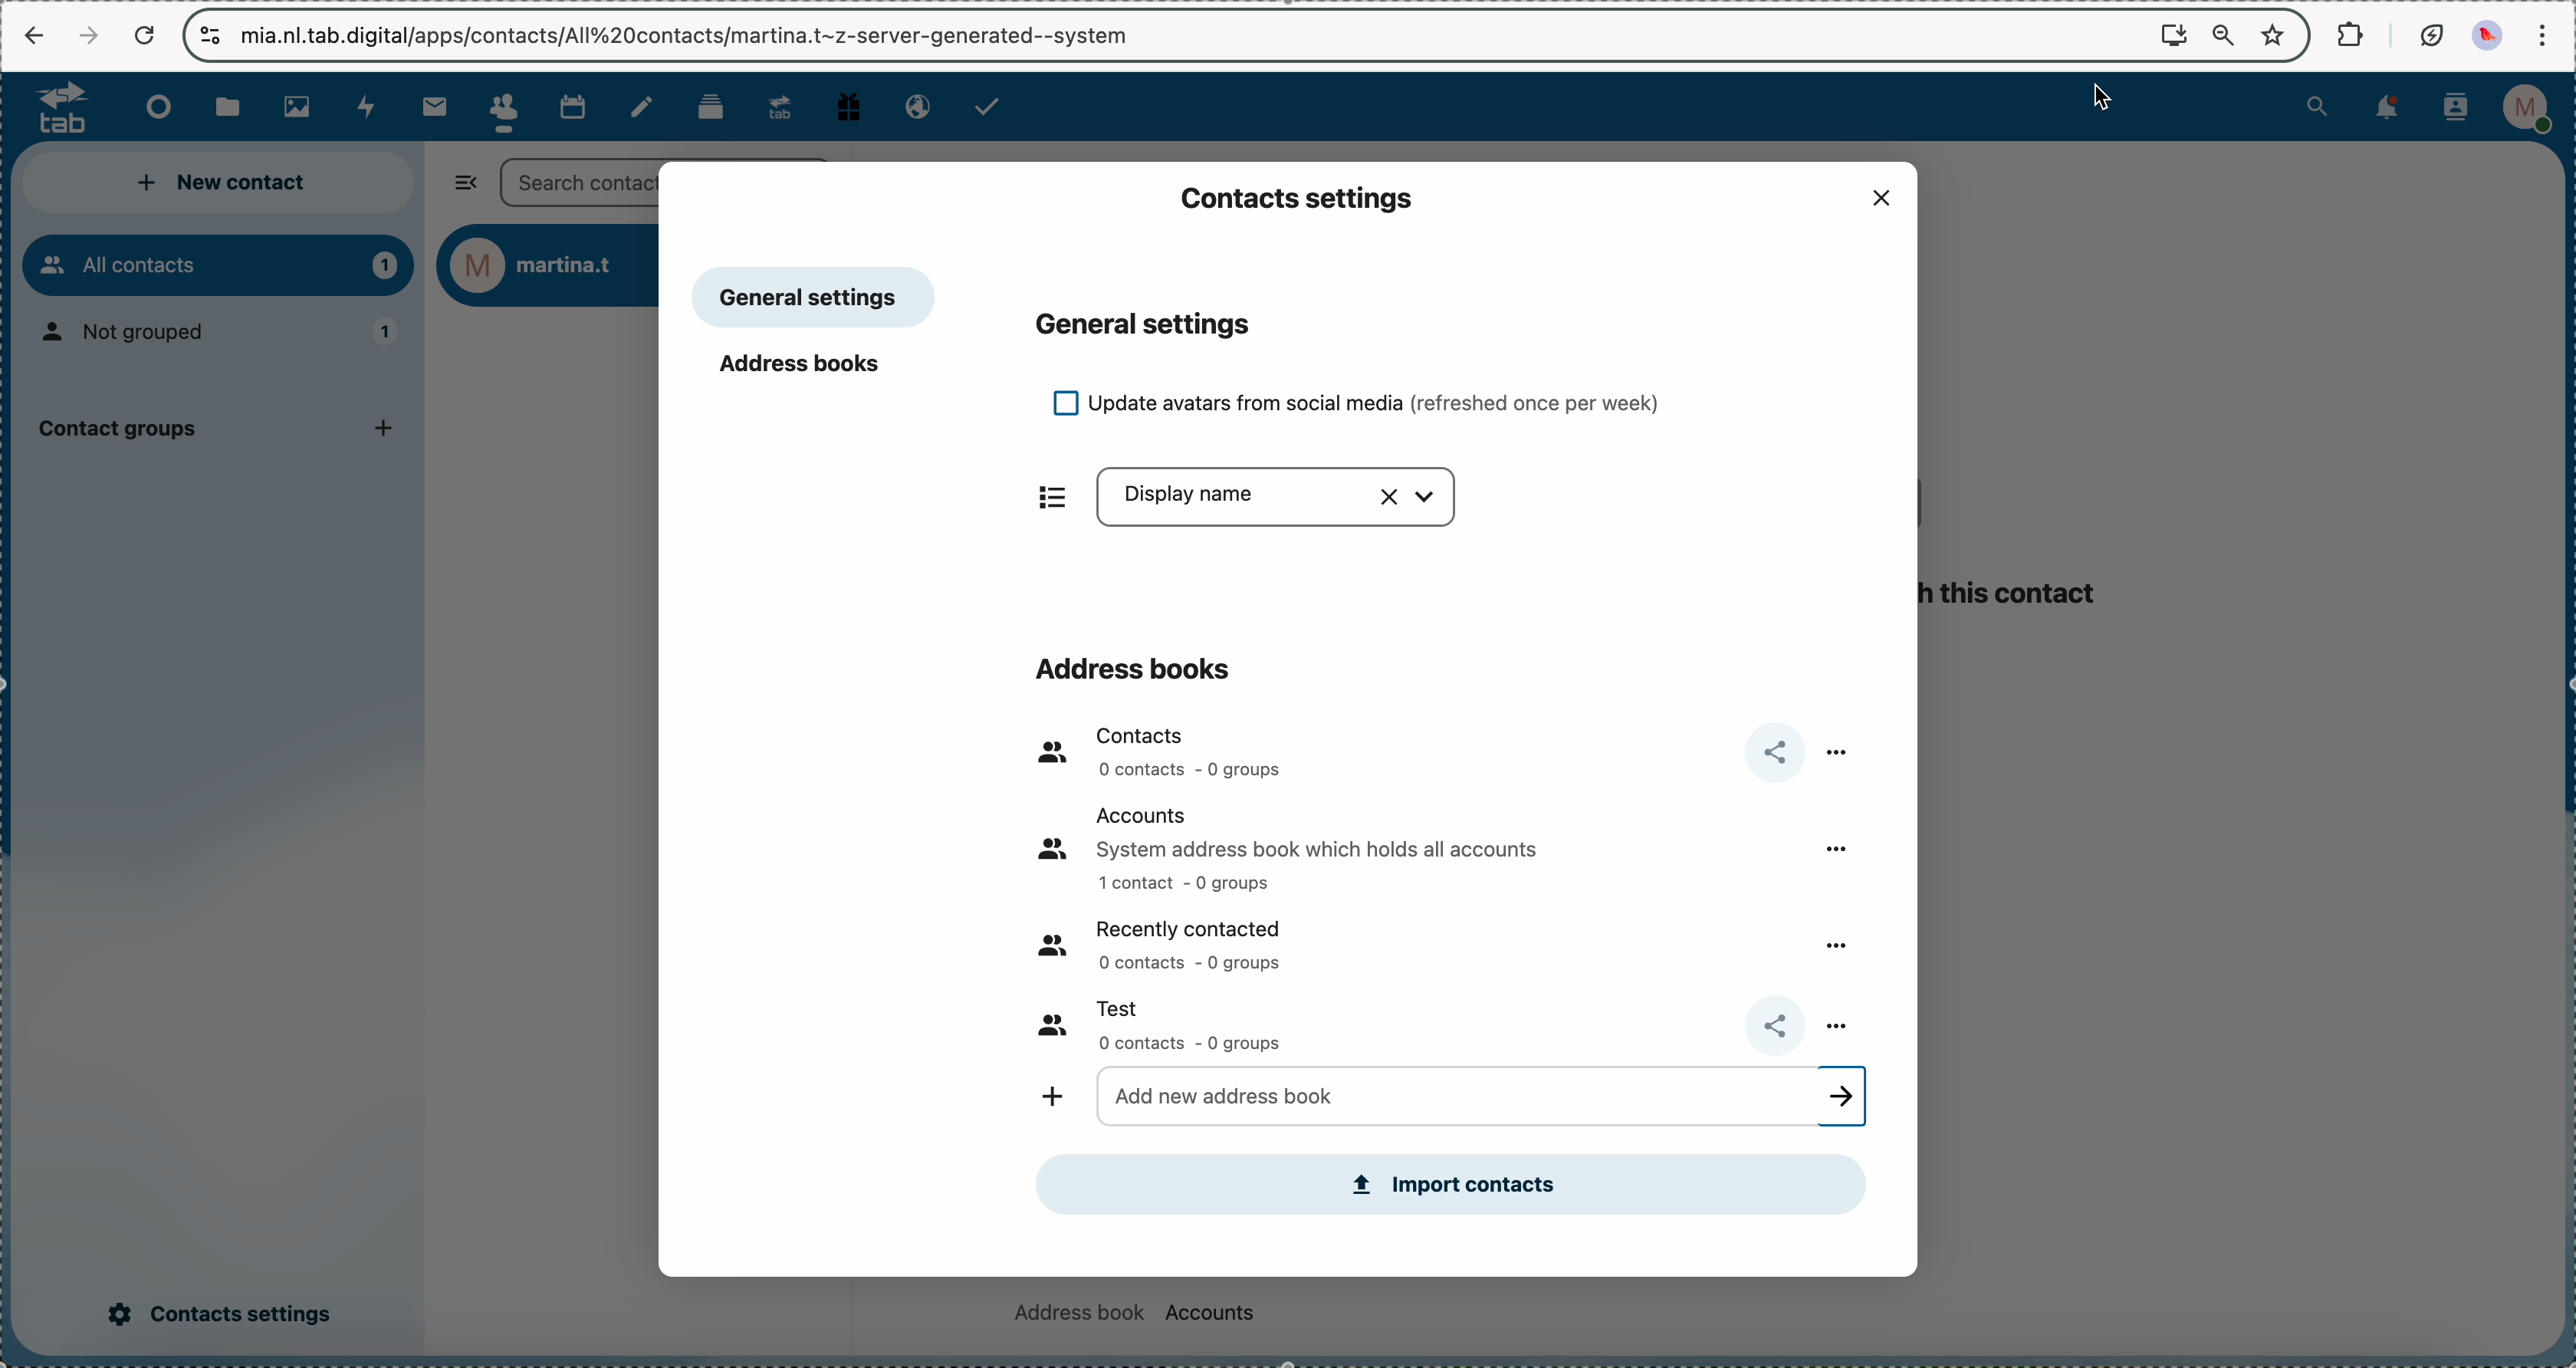 Image resolution: width=2576 pixels, height=1368 pixels. I want to click on items, so click(1043, 502).